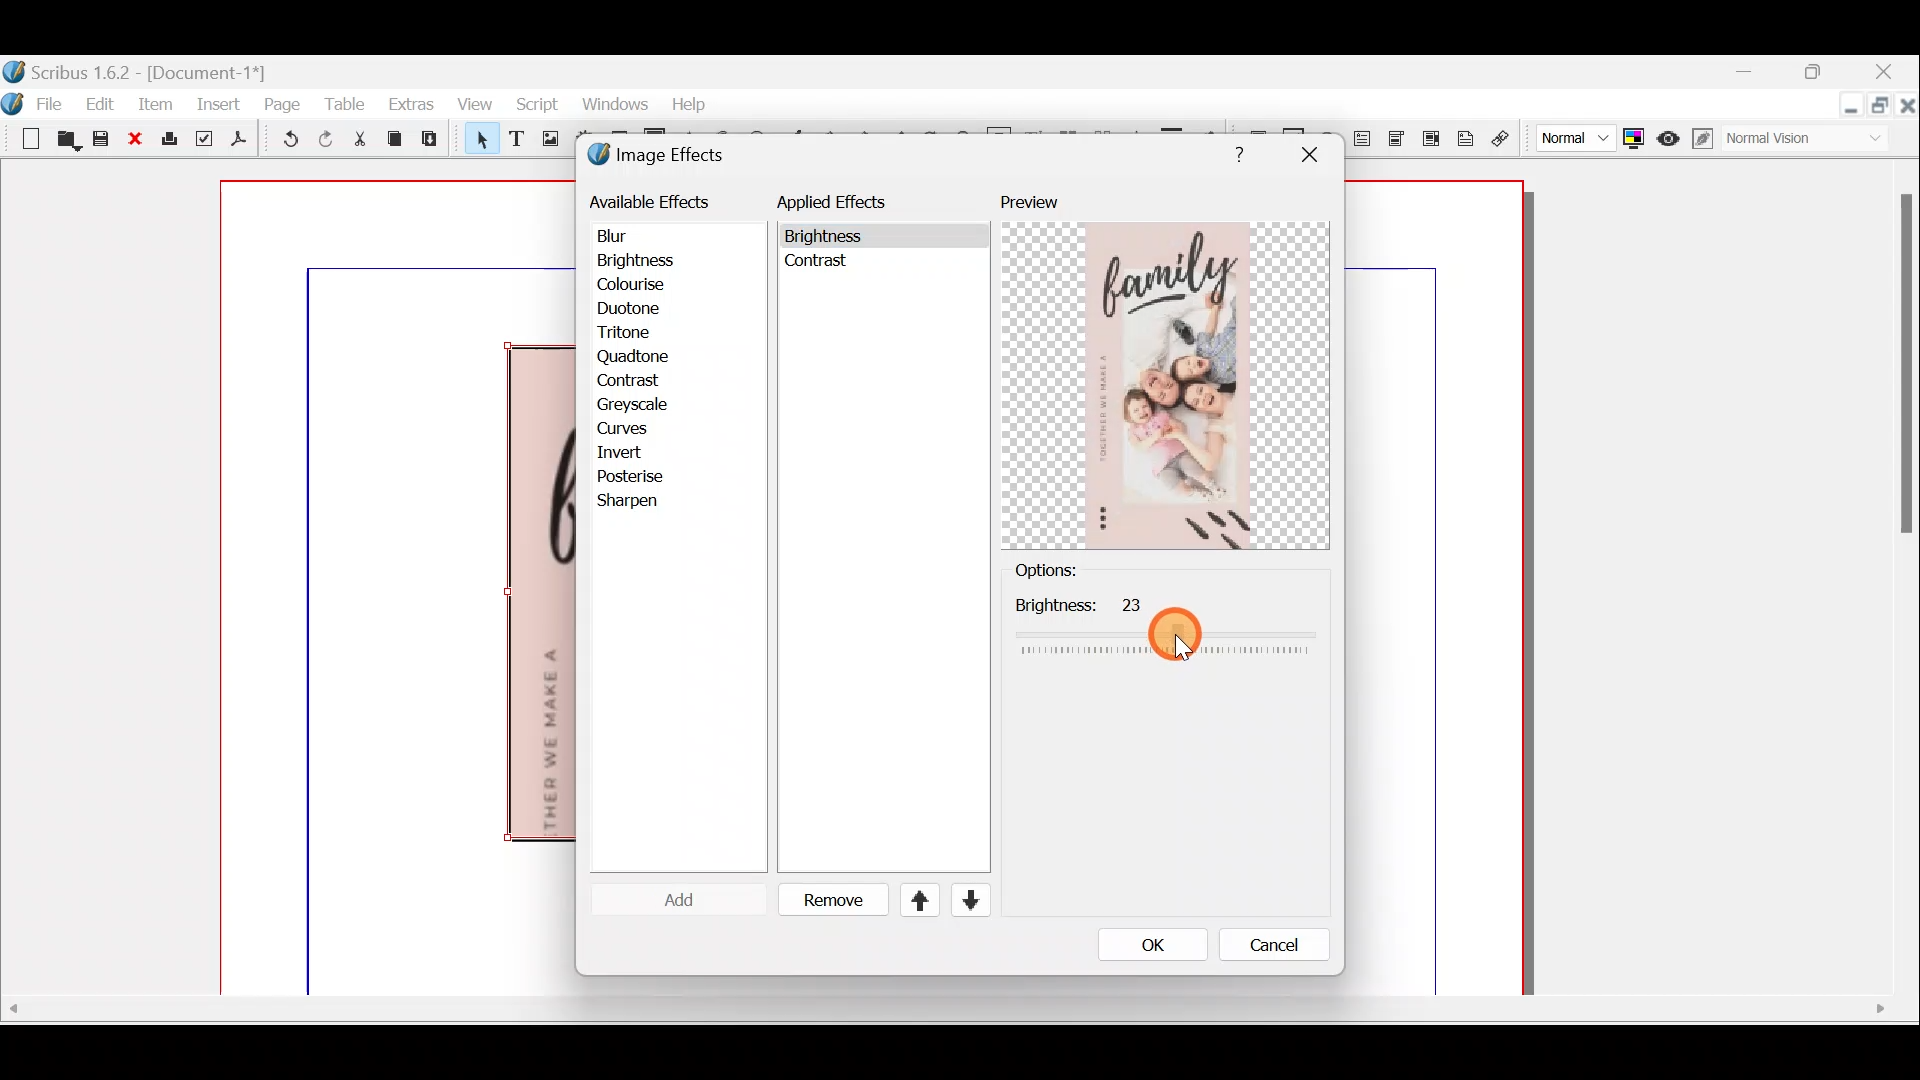  Describe the element at coordinates (359, 142) in the screenshot. I see `Cut` at that location.